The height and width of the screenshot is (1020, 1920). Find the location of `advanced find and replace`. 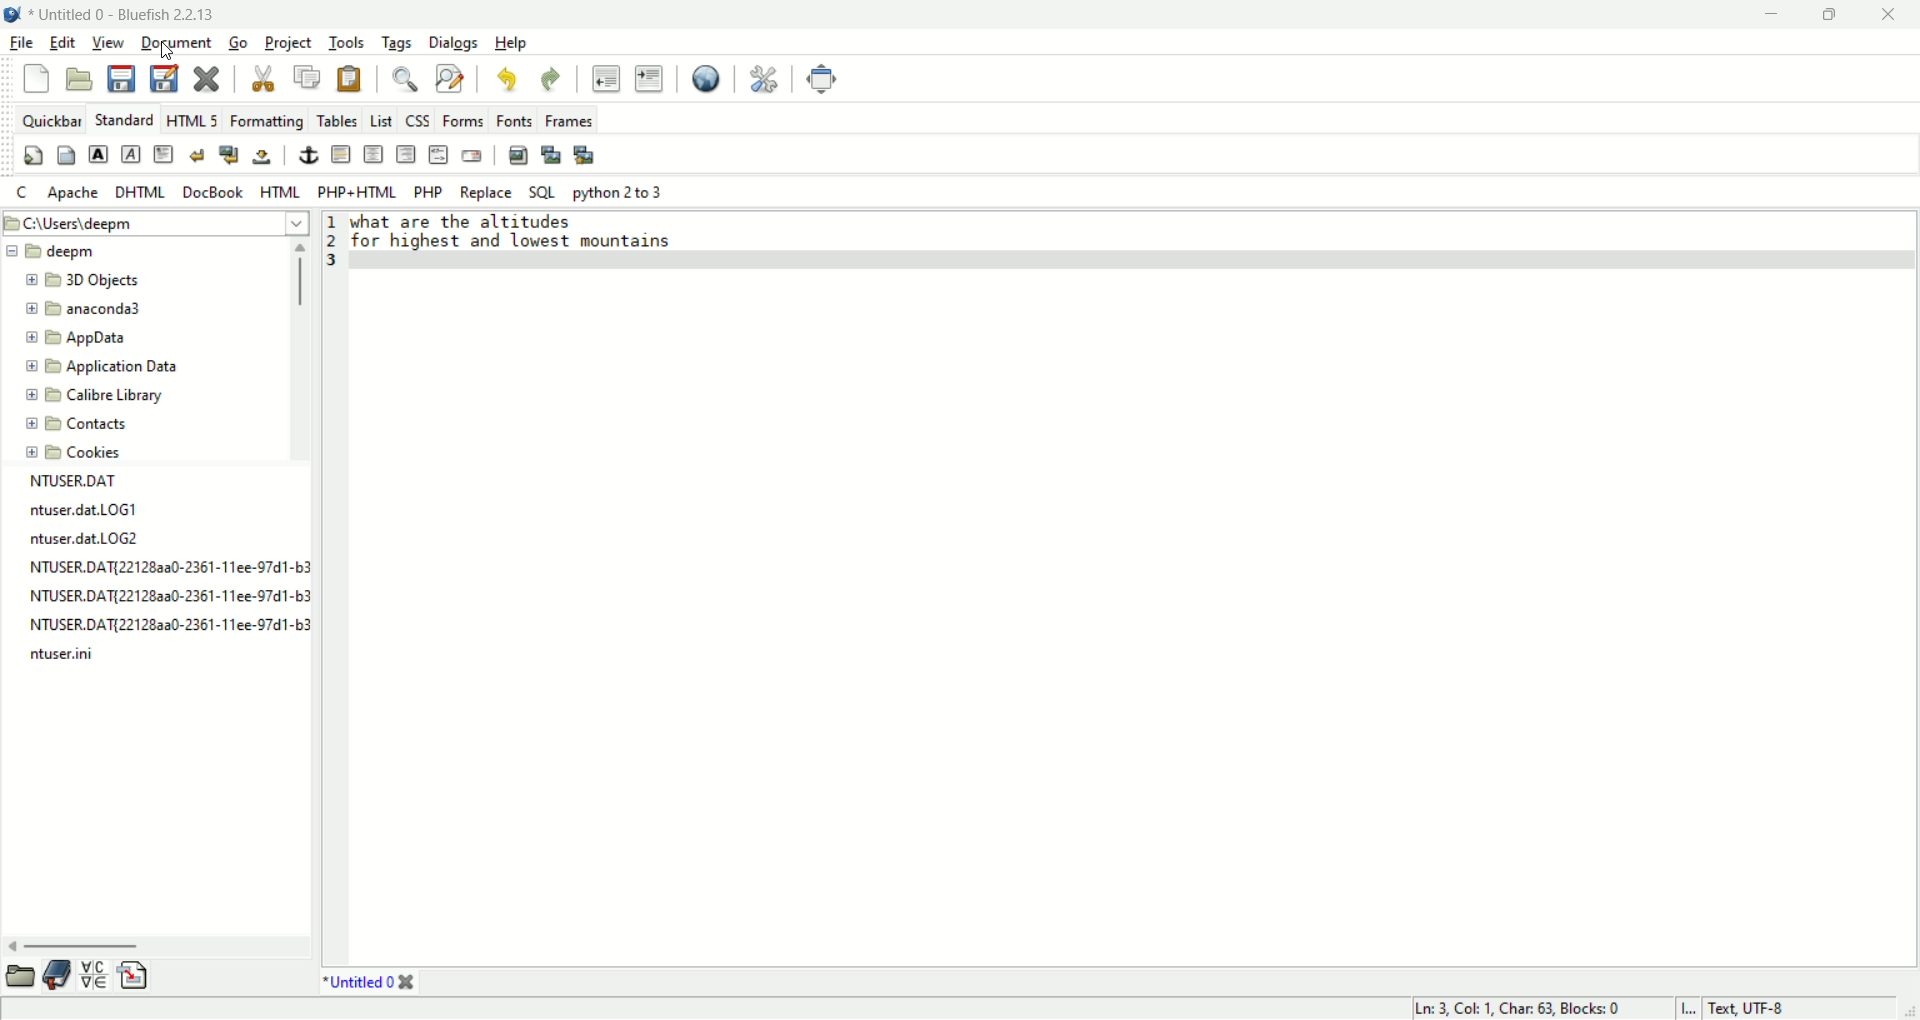

advanced find and replace is located at coordinates (449, 80).